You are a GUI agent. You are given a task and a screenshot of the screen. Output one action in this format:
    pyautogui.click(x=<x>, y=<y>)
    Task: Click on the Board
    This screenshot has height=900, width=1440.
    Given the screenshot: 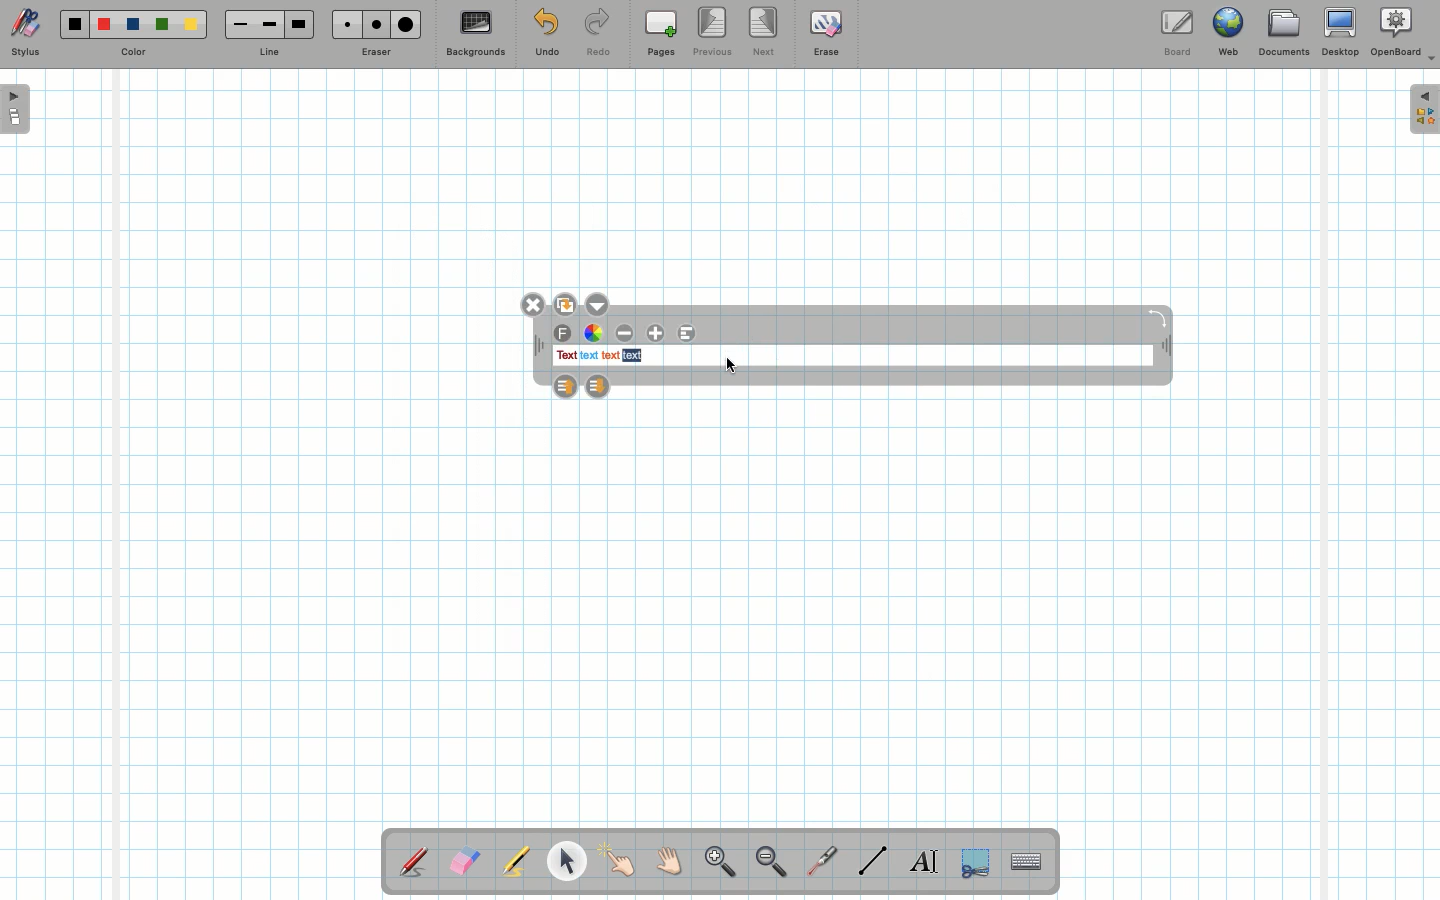 What is the action you would take?
    pyautogui.click(x=1176, y=33)
    